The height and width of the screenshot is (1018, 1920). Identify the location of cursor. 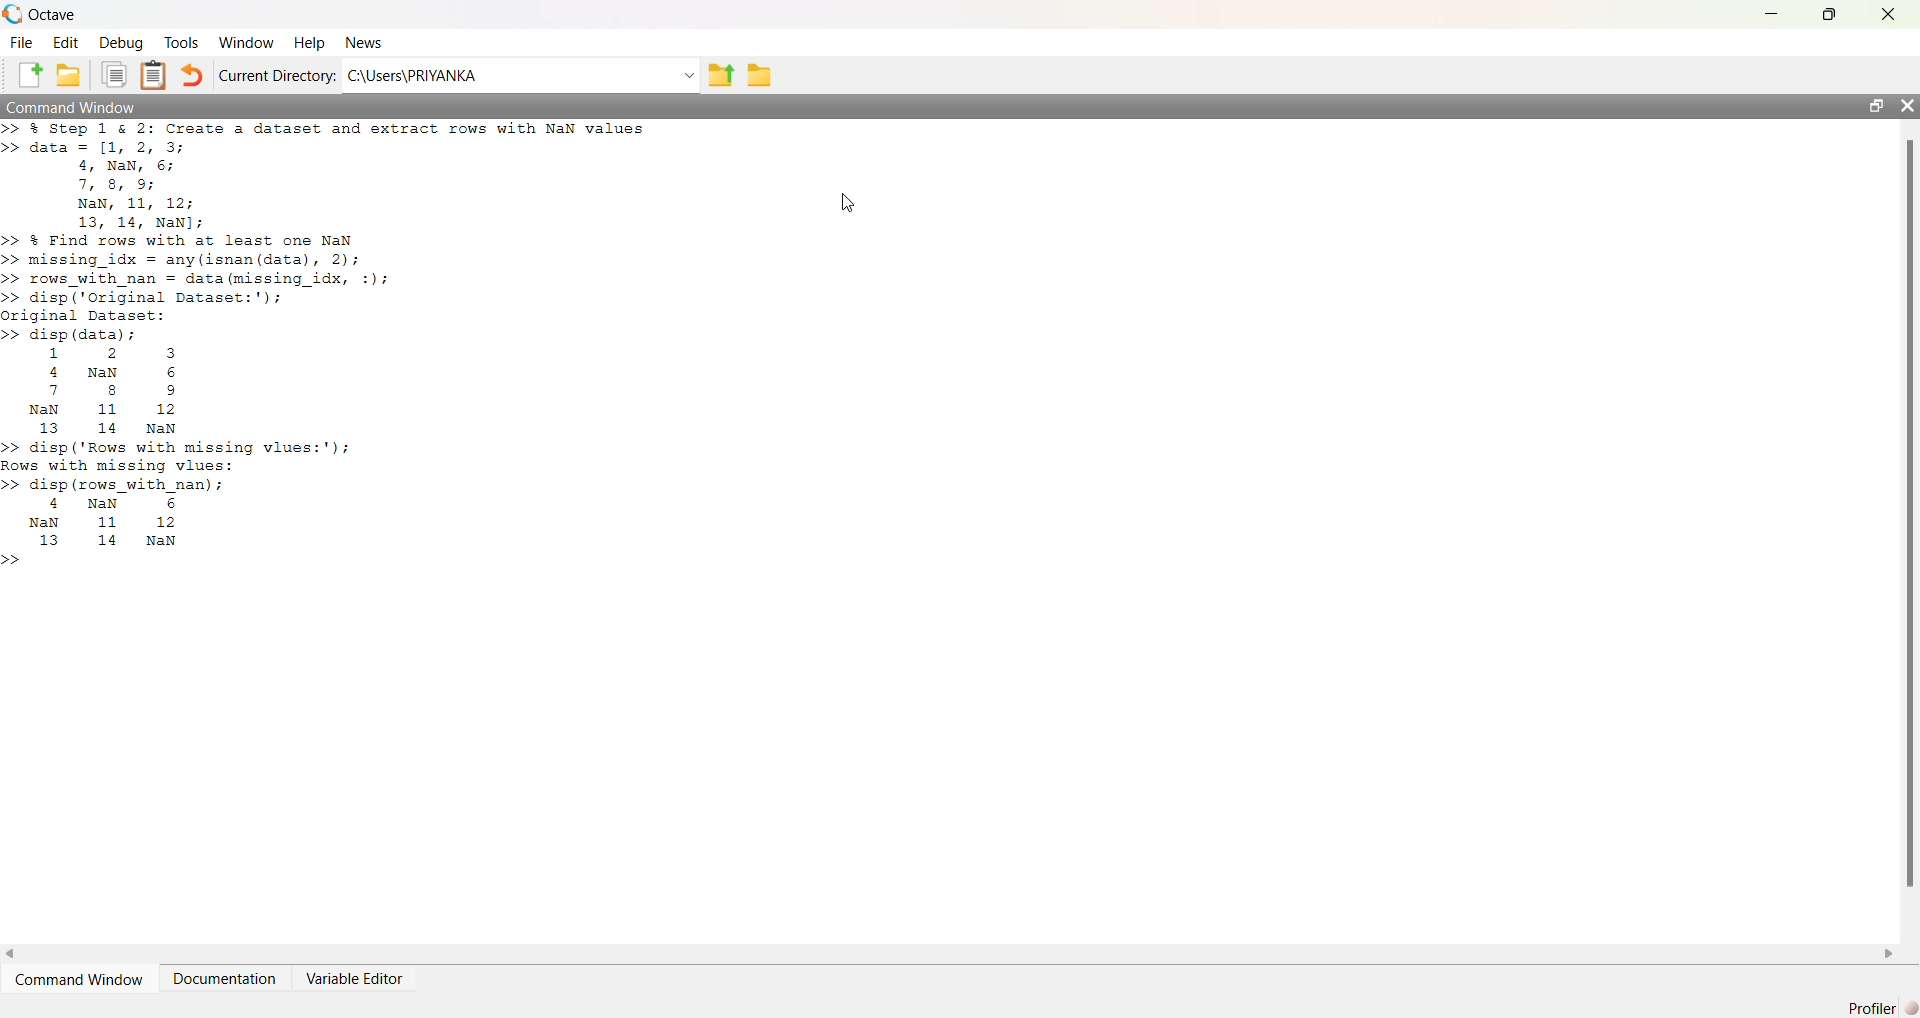
(849, 203).